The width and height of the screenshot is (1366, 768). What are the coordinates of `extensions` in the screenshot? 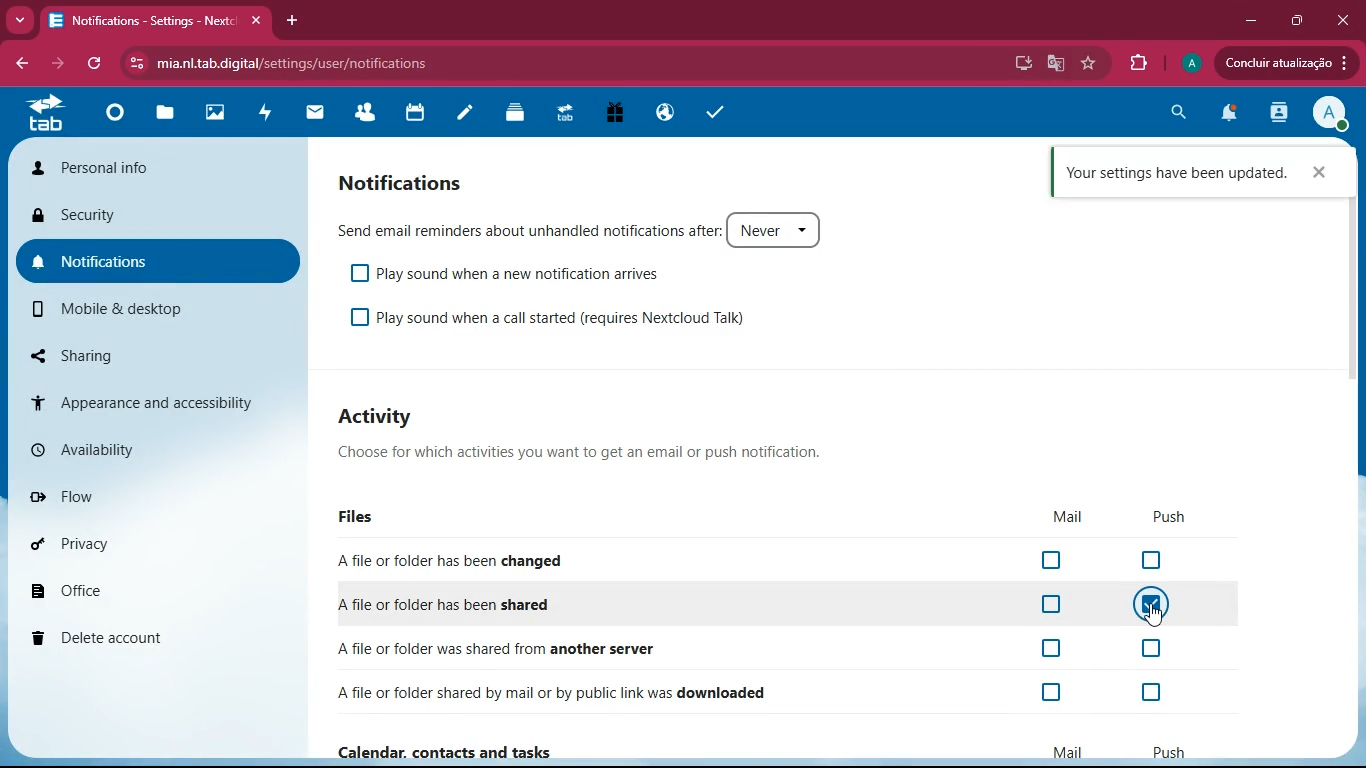 It's located at (1138, 63).